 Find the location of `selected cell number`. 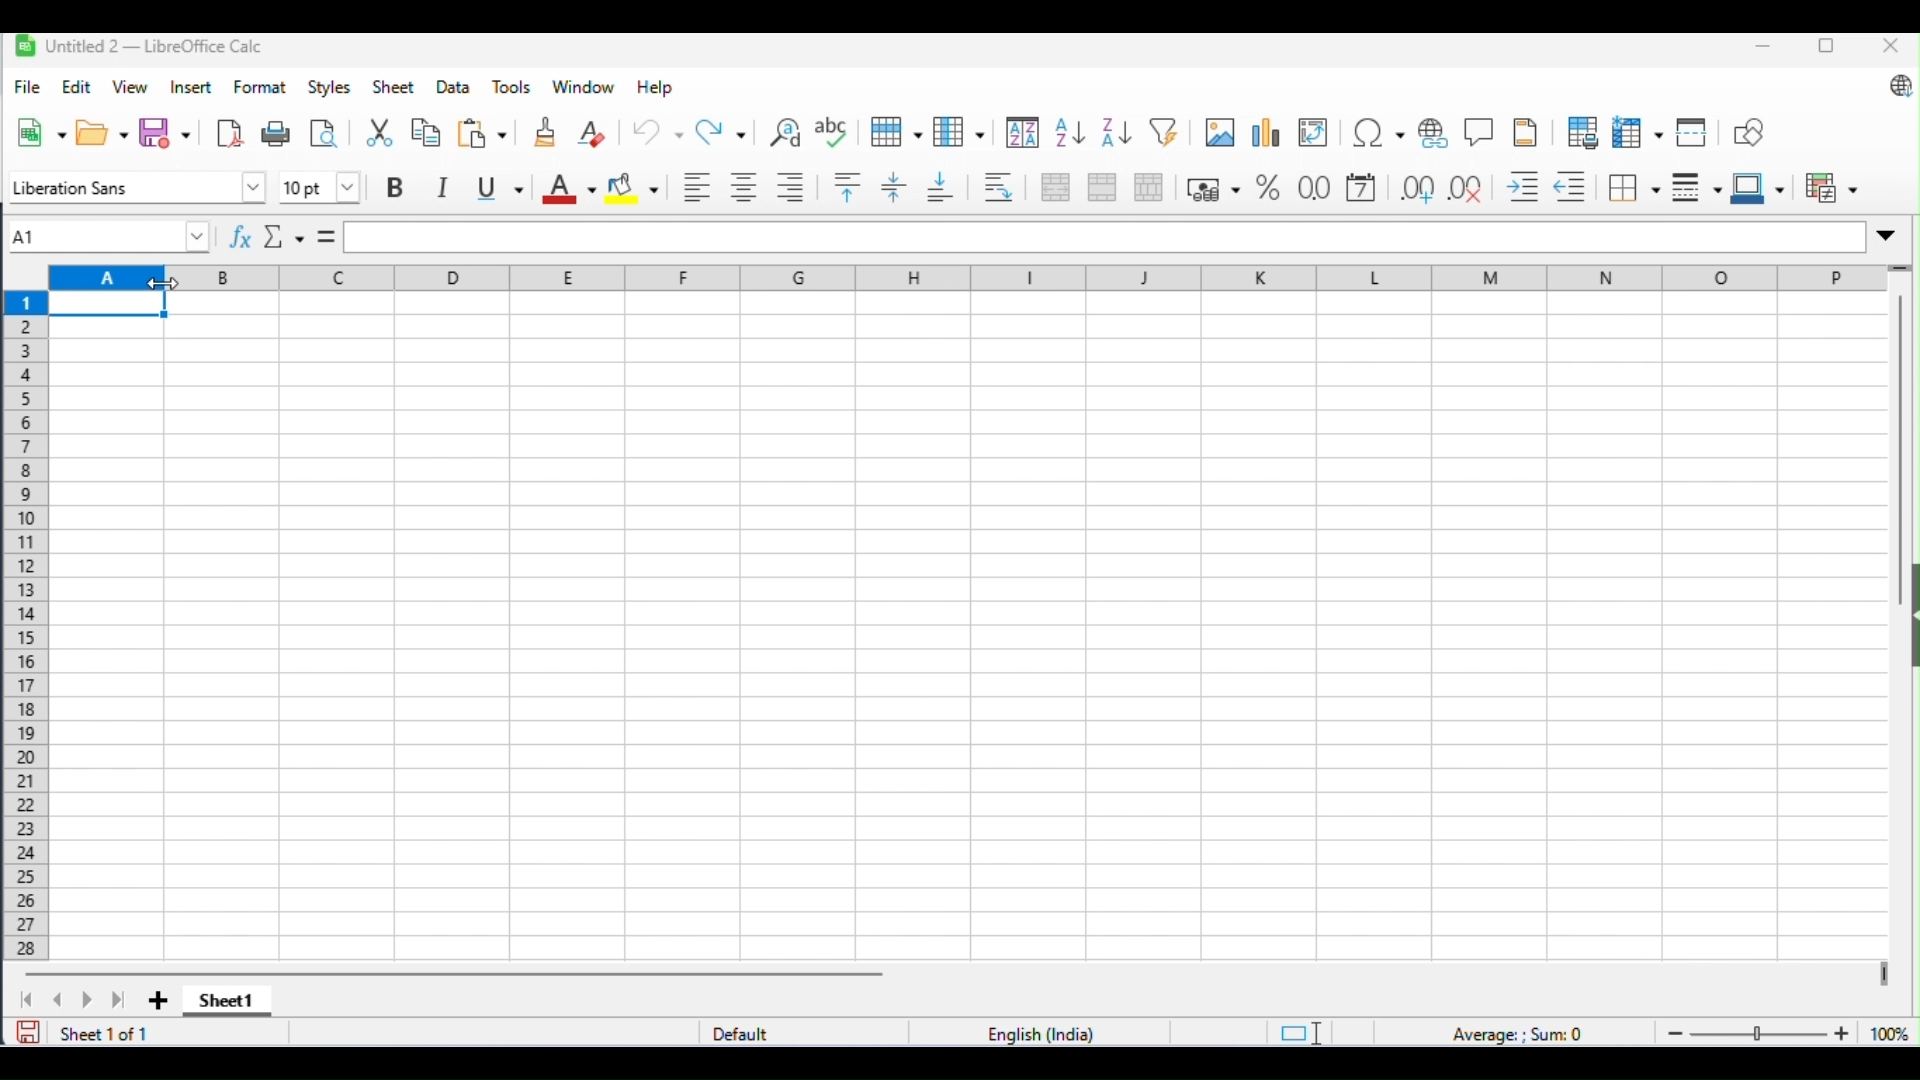

selected cell number is located at coordinates (104, 234).